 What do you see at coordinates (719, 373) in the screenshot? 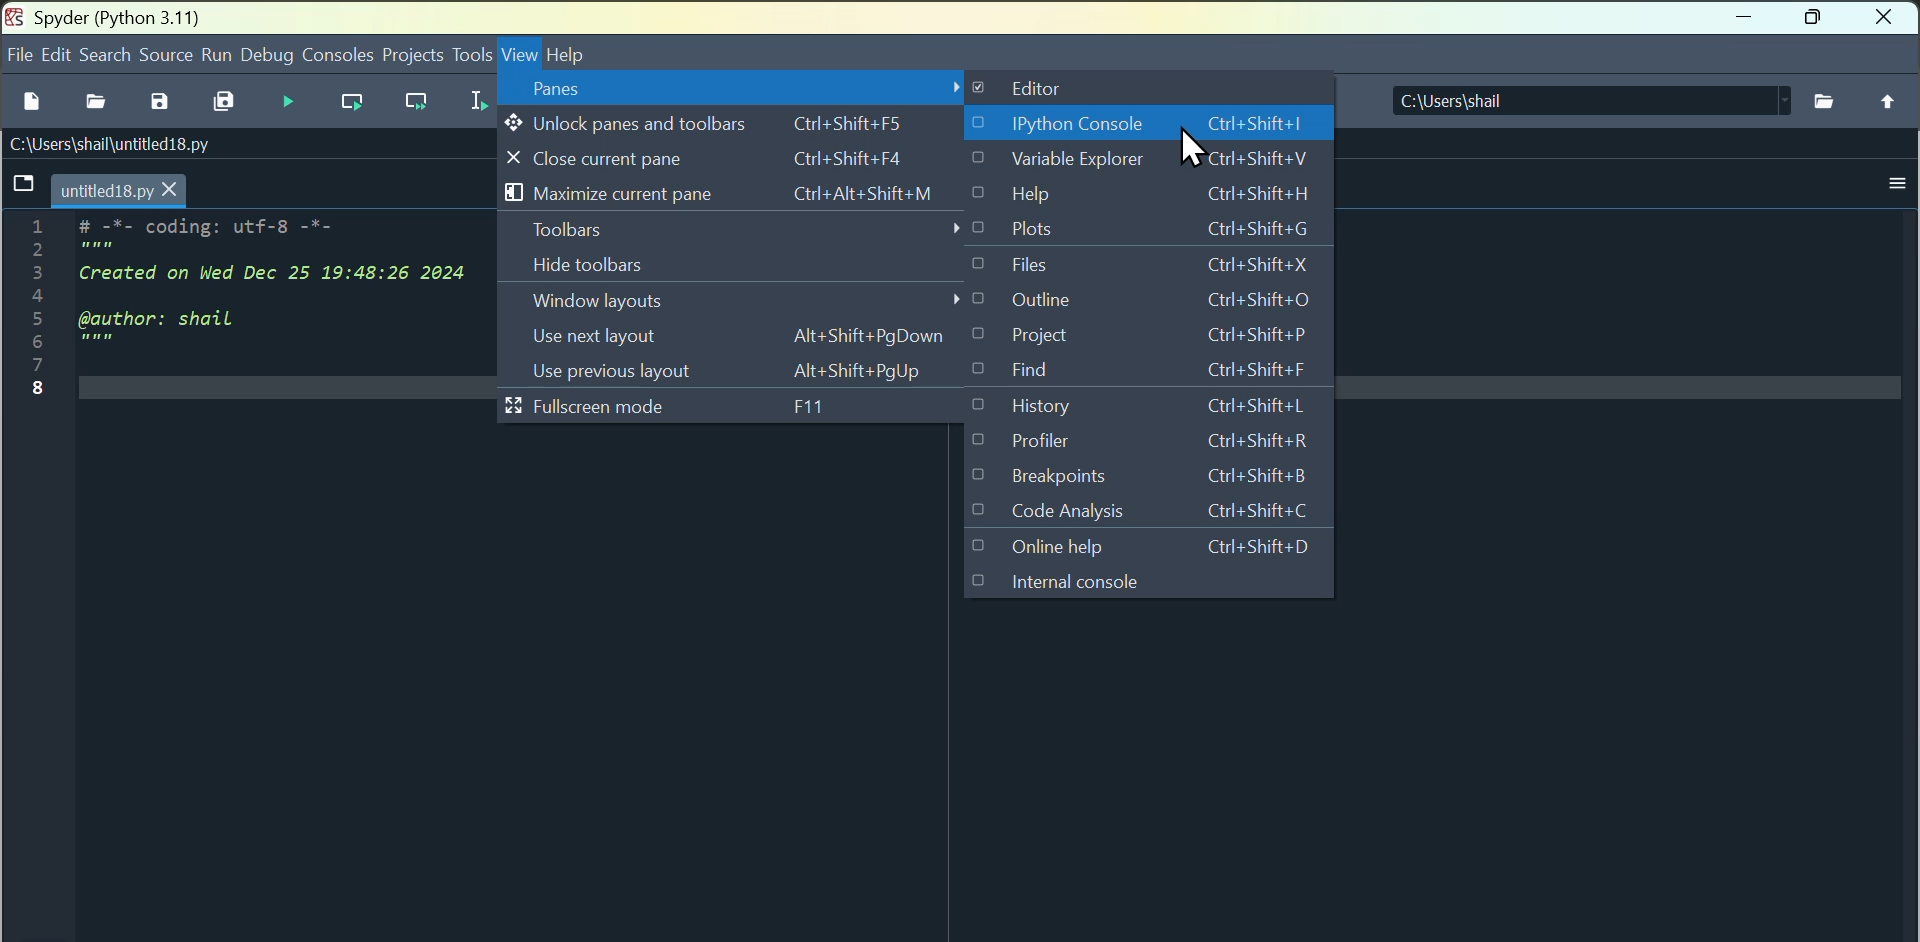
I see `User previous layout` at bounding box center [719, 373].